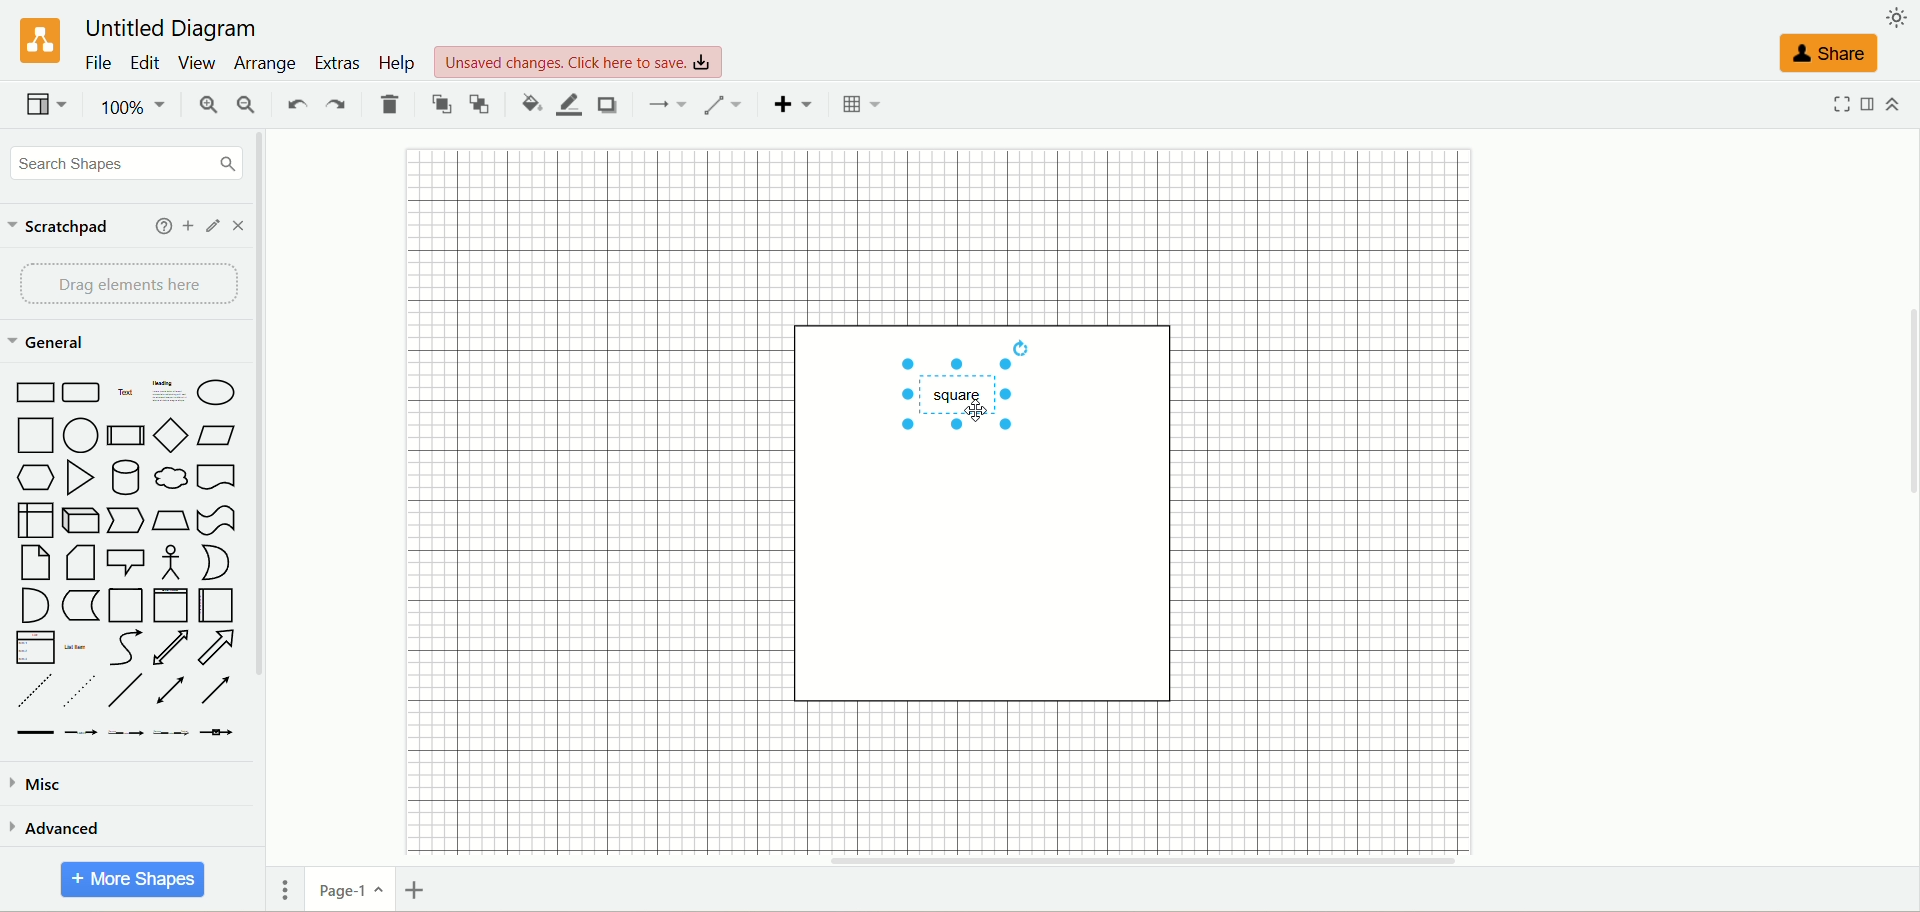 The width and height of the screenshot is (1920, 912). What do you see at coordinates (394, 63) in the screenshot?
I see `help` at bounding box center [394, 63].